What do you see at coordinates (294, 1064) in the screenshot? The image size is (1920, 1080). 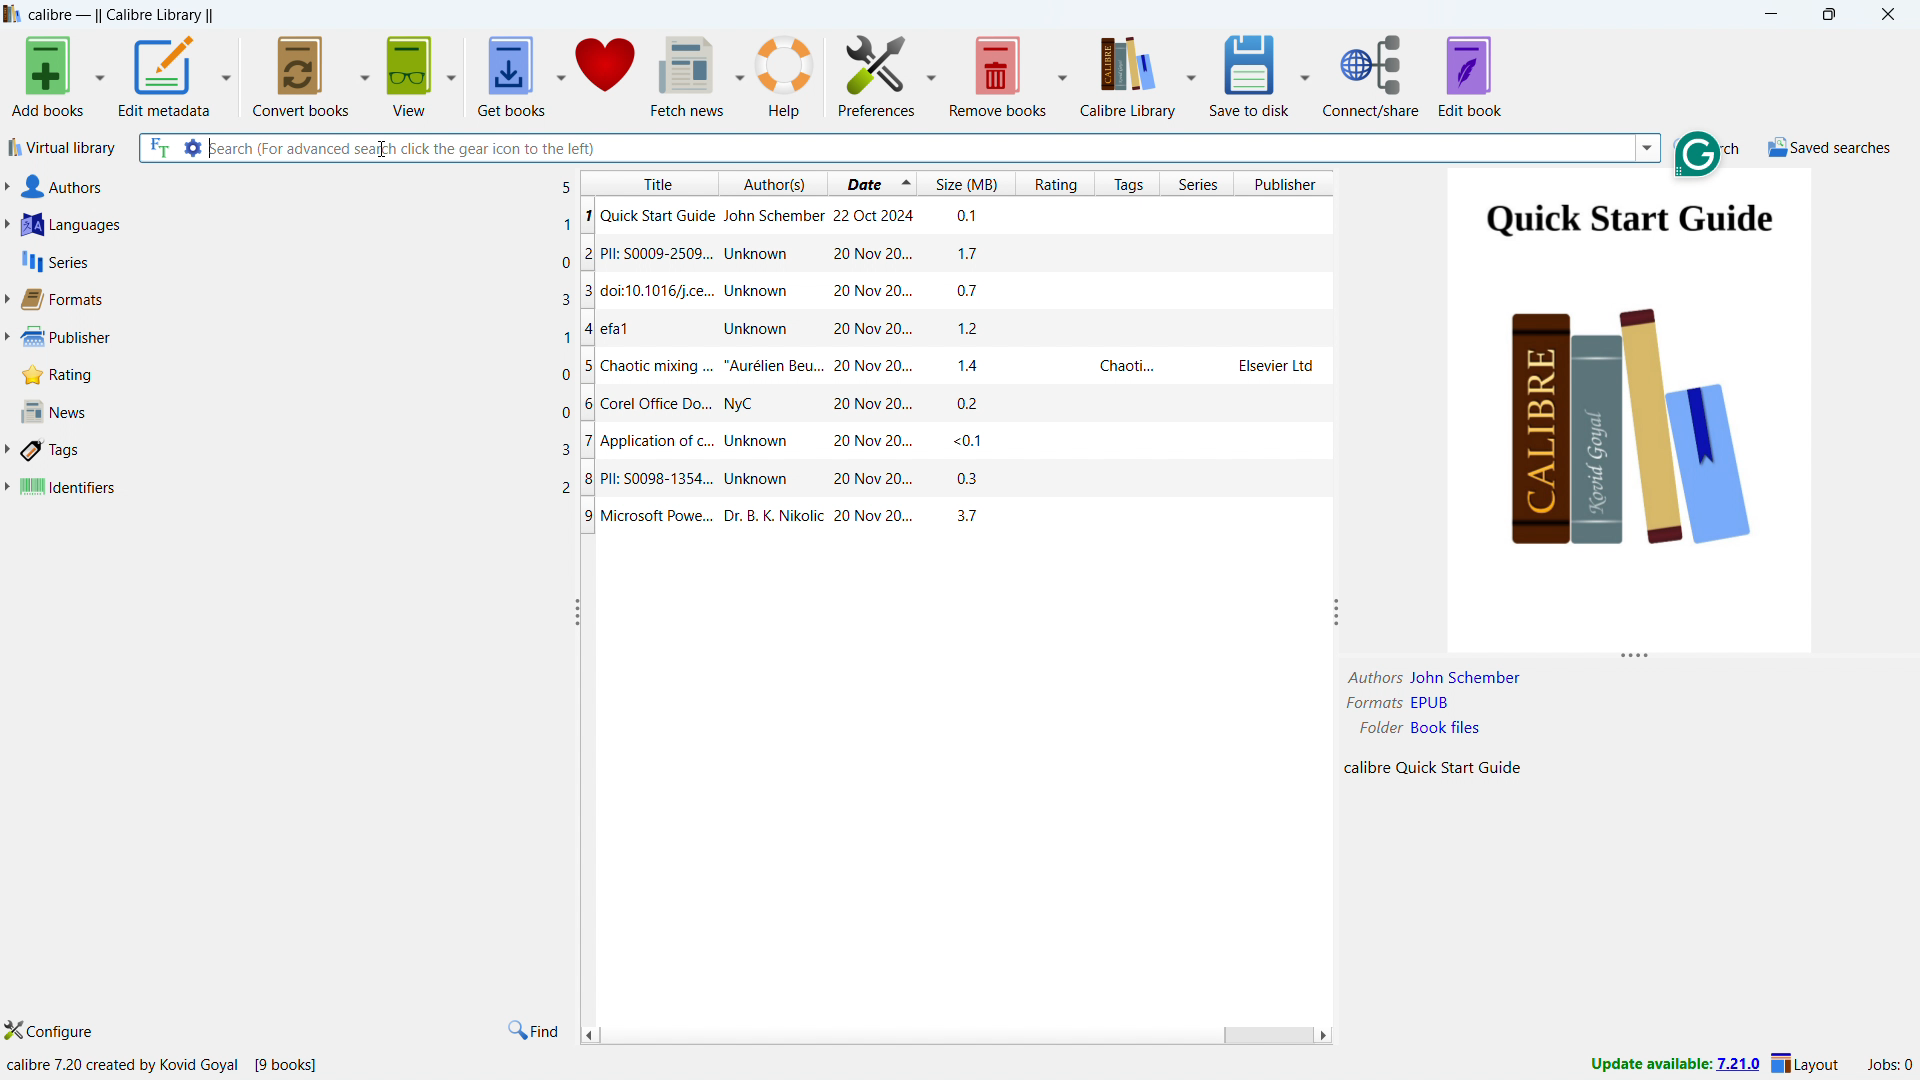 I see `[9 books]` at bounding box center [294, 1064].